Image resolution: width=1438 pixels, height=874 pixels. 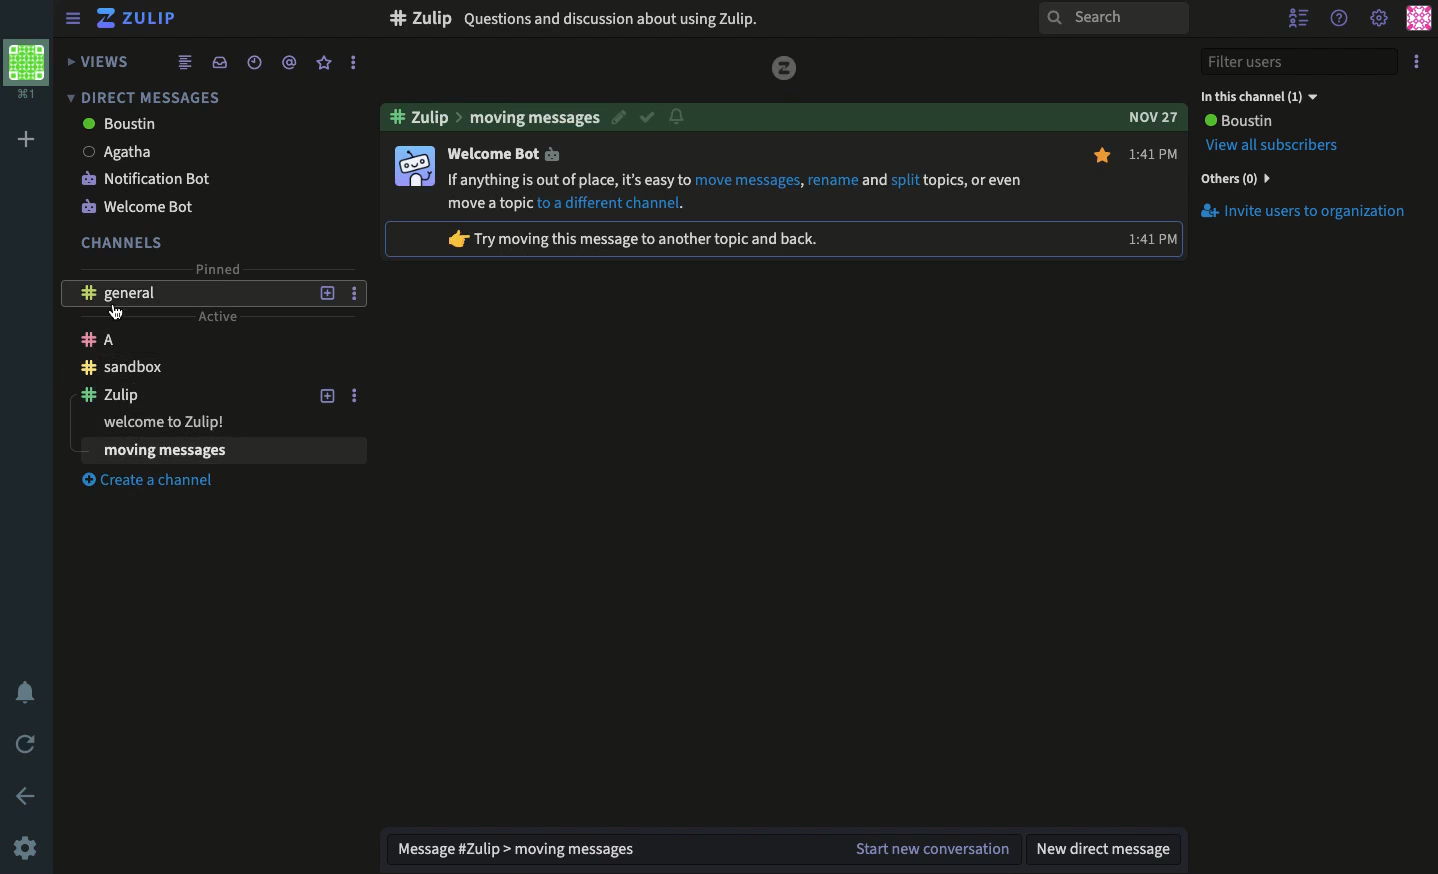 What do you see at coordinates (354, 293) in the screenshot?
I see `options` at bounding box center [354, 293].